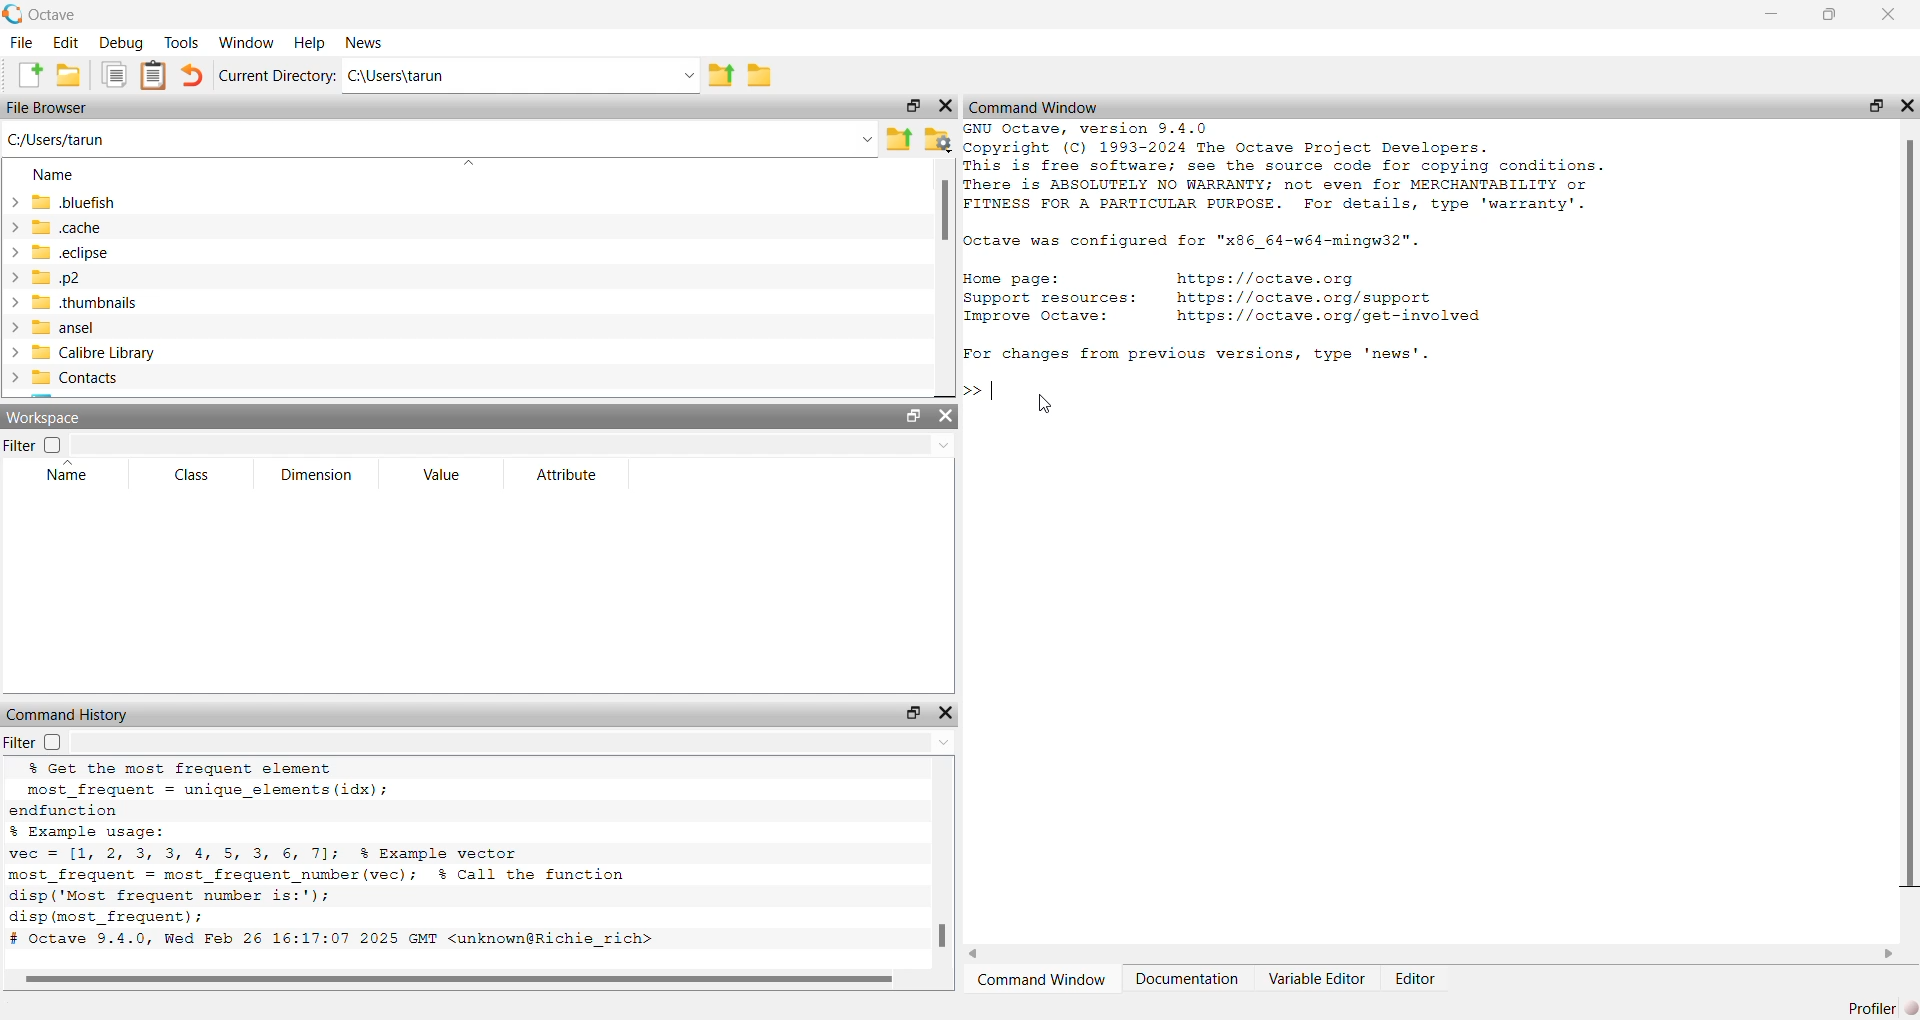  What do you see at coordinates (75, 201) in the screenshot?
I see `.bluefish` at bounding box center [75, 201].